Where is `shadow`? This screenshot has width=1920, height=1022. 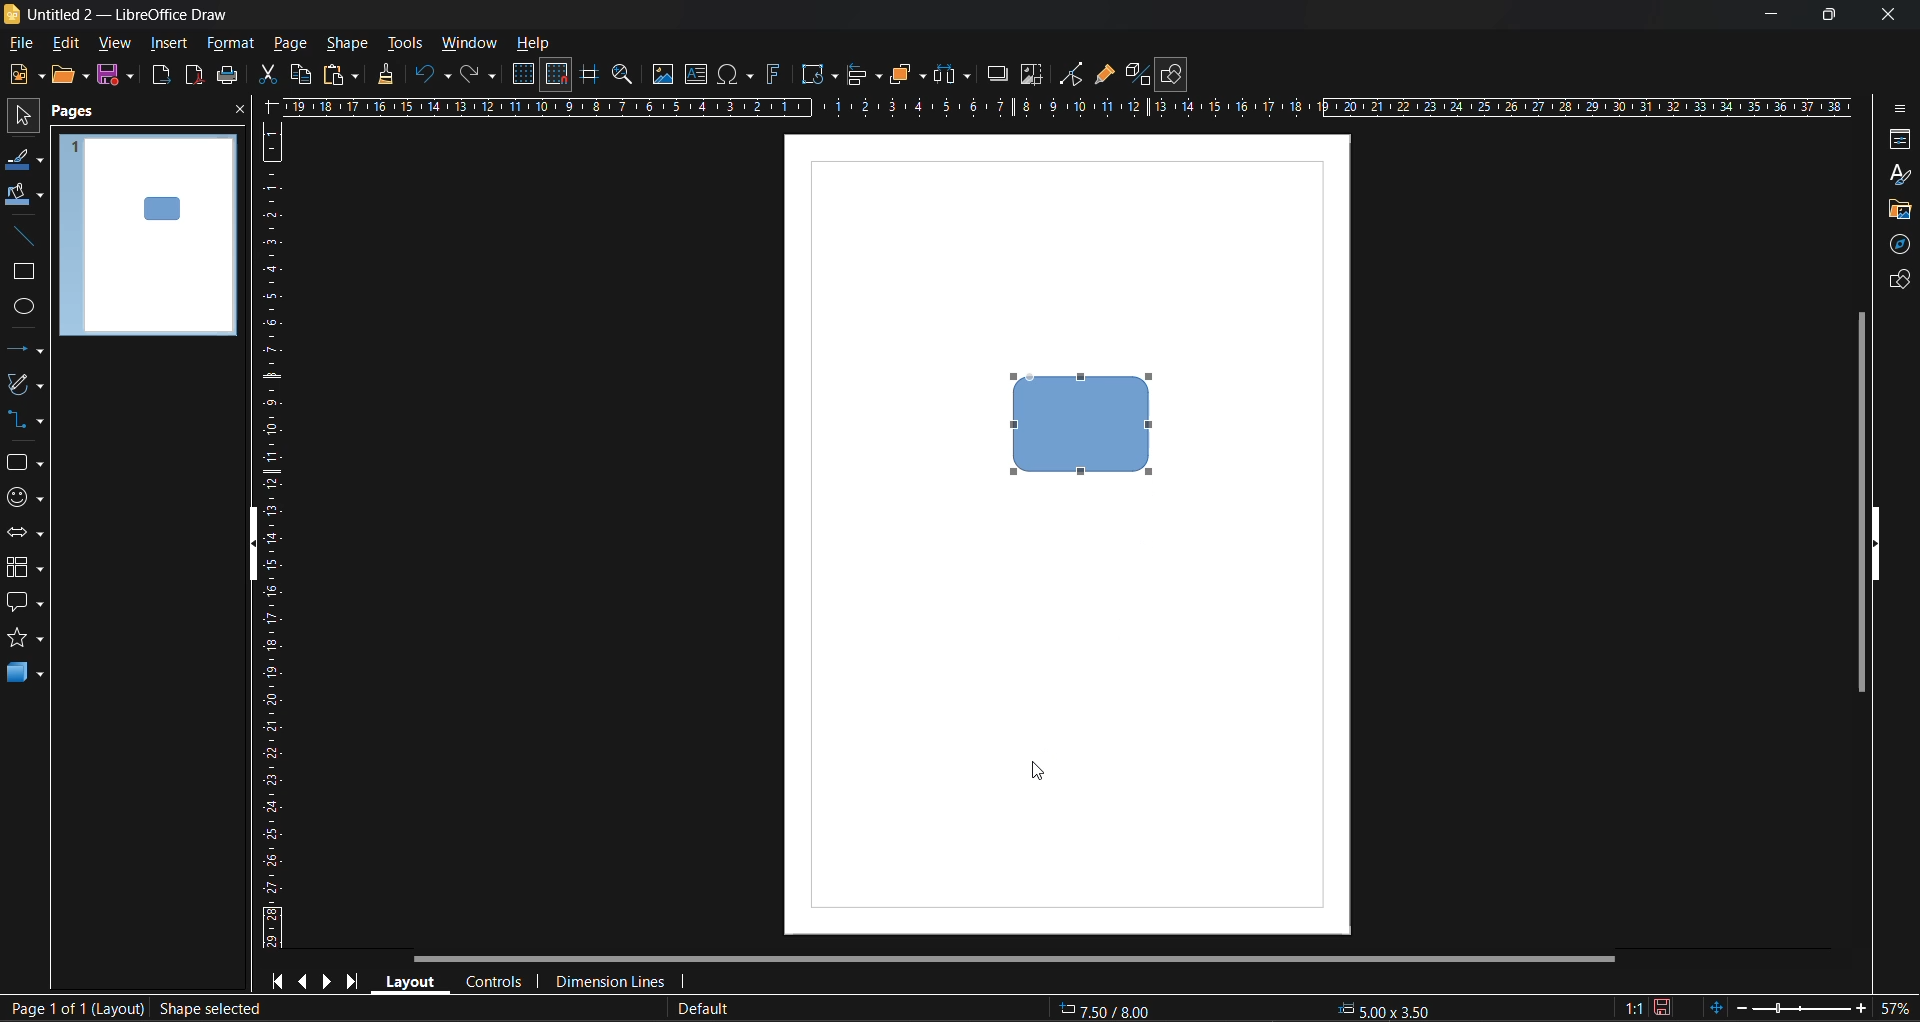 shadow is located at coordinates (999, 74).